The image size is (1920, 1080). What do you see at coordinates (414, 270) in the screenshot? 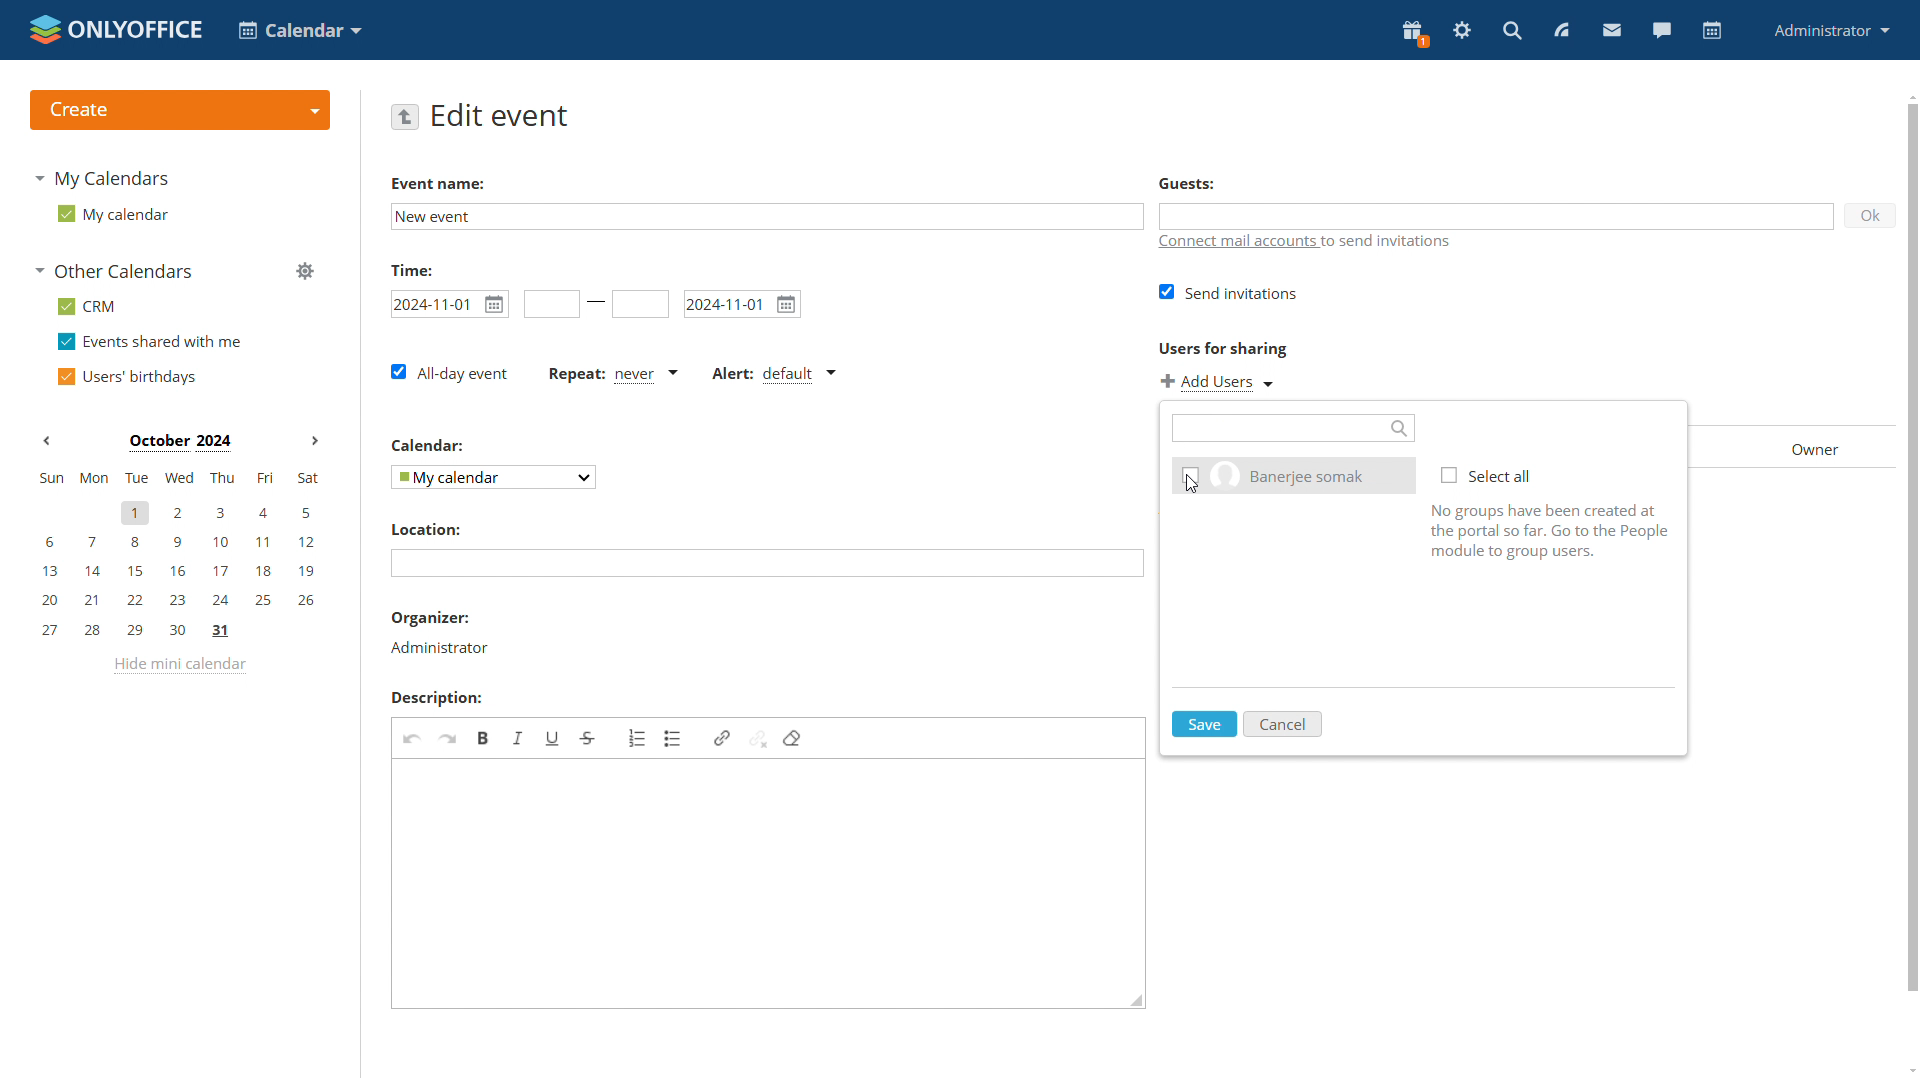
I see `time` at bounding box center [414, 270].